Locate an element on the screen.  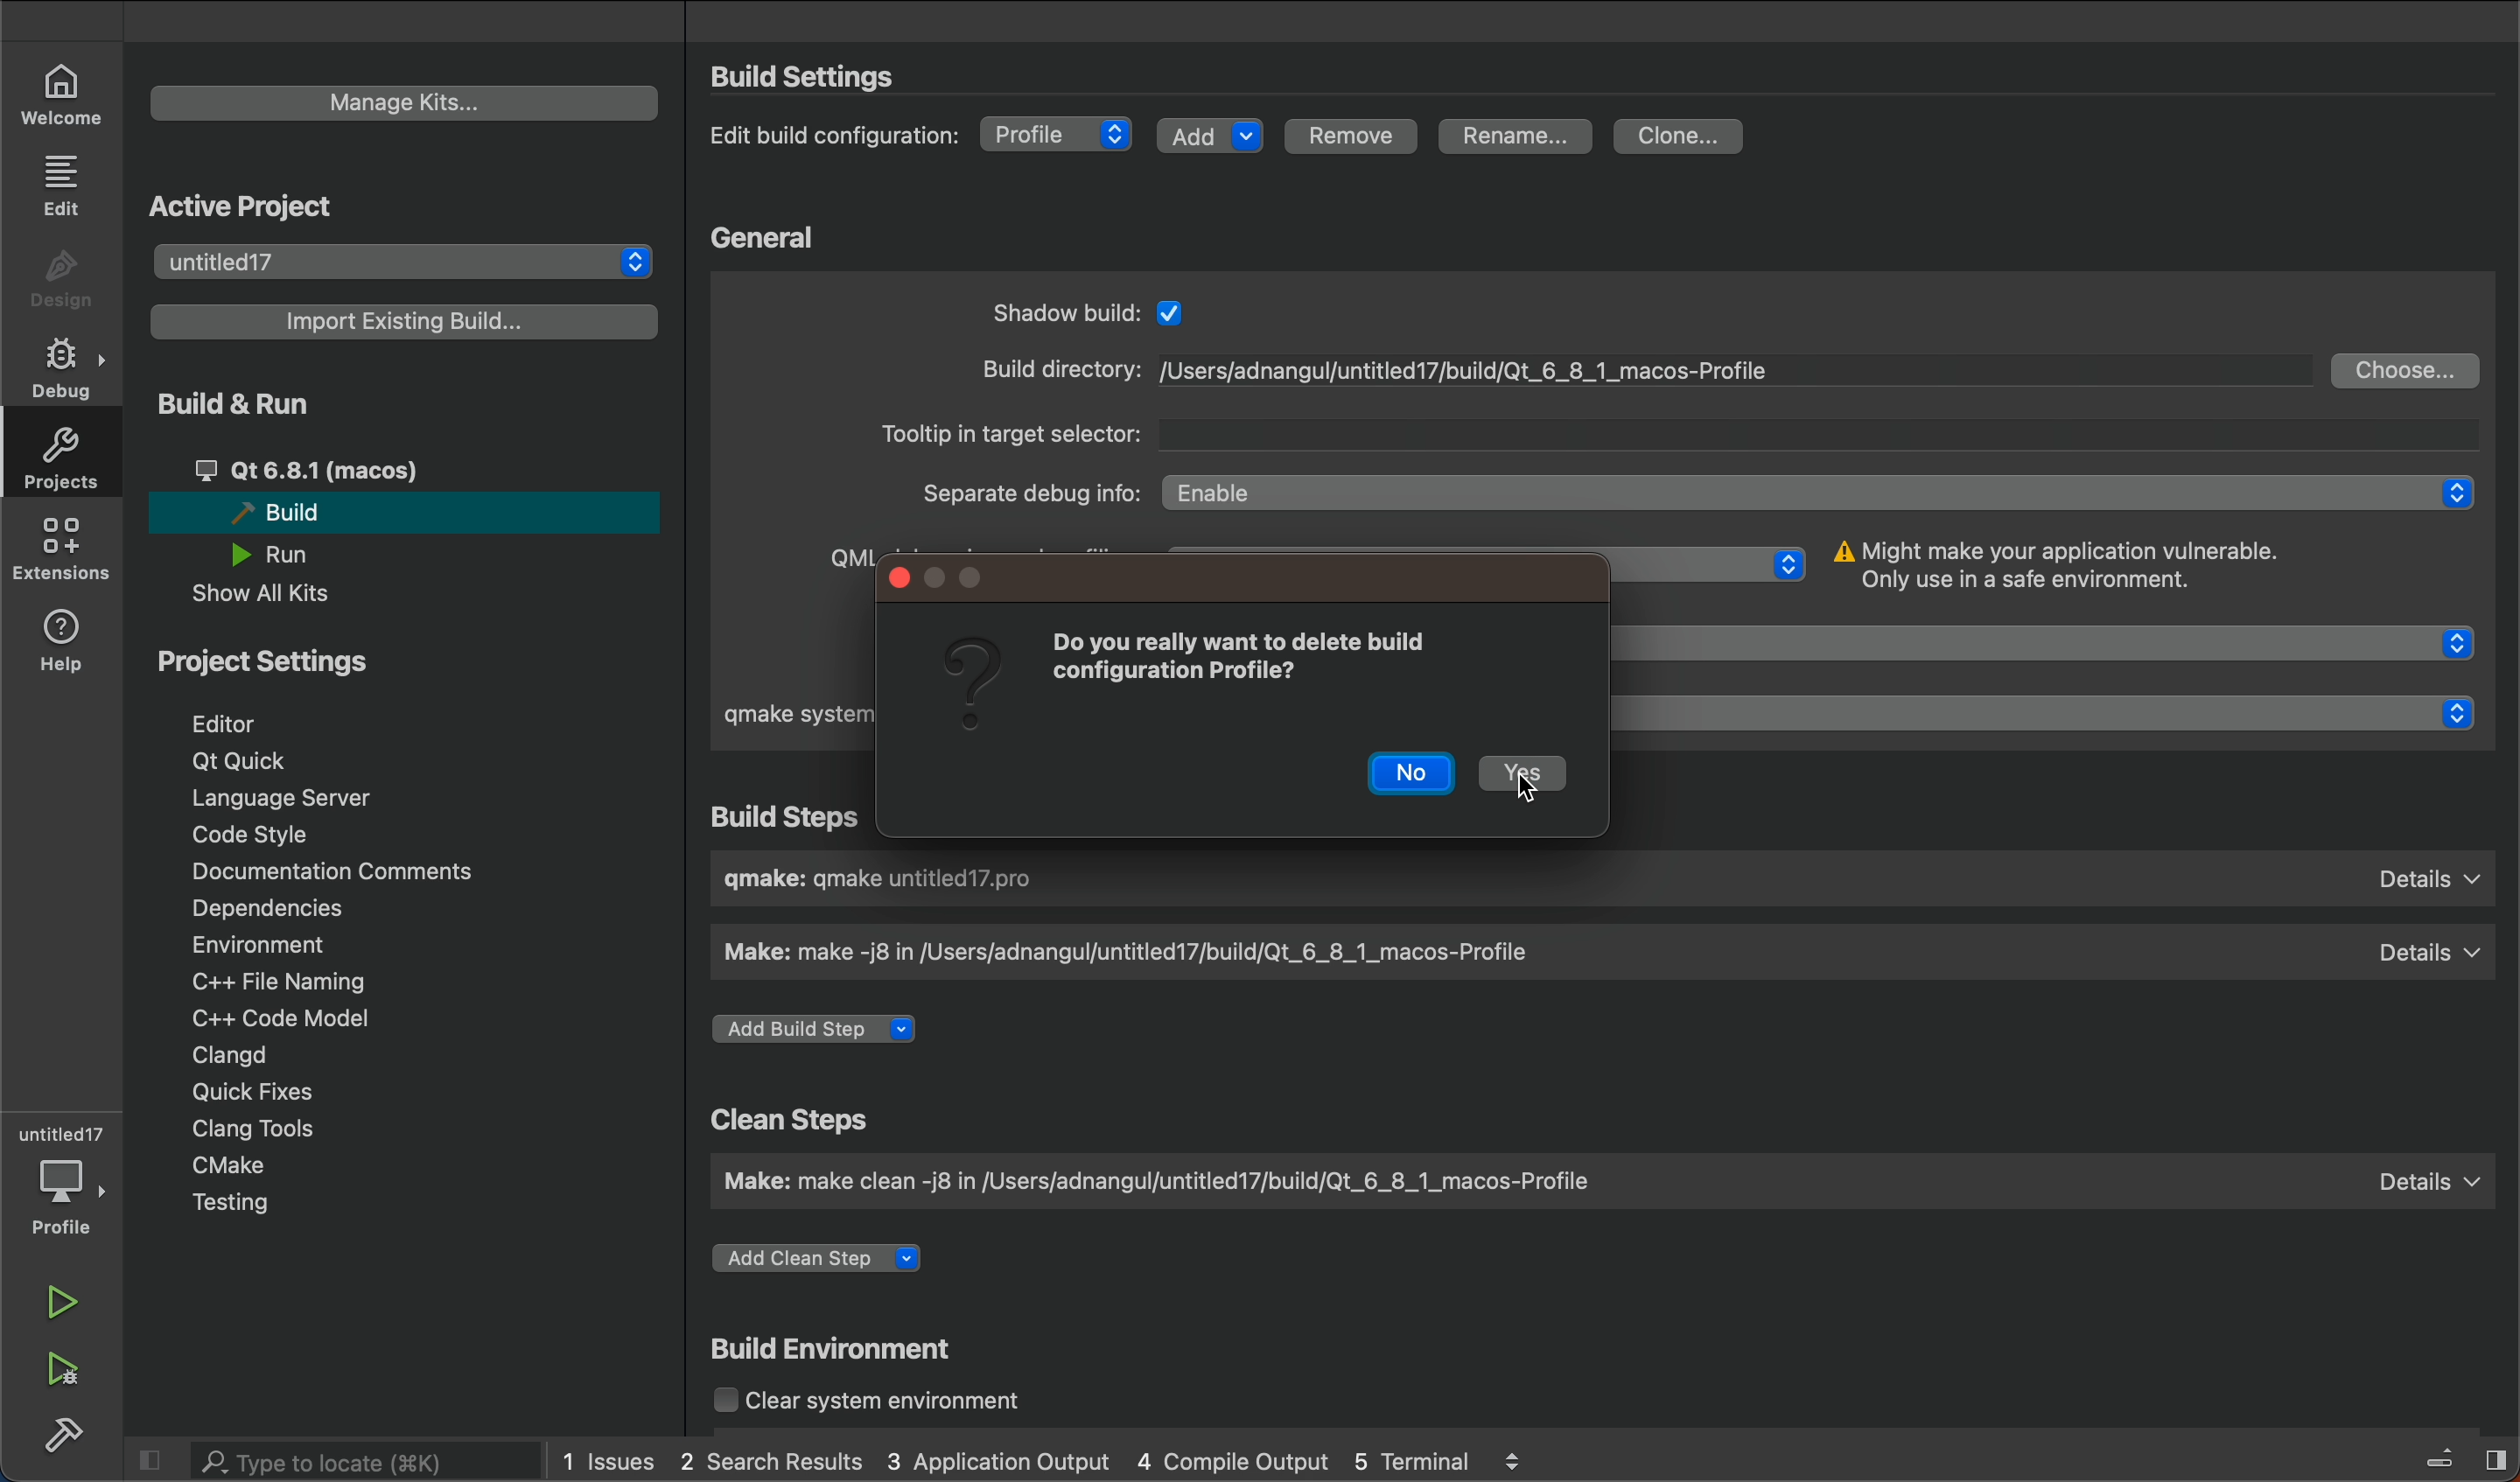
add is located at coordinates (1209, 139).